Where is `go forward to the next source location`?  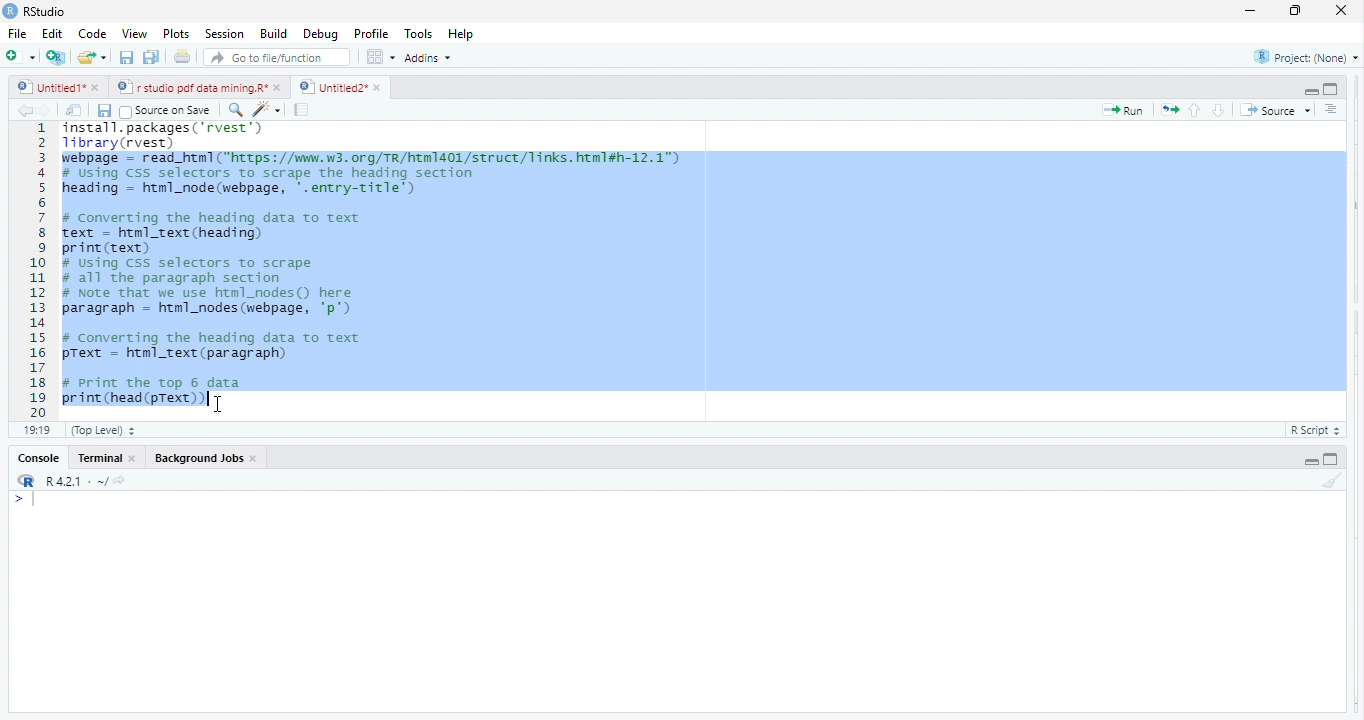 go forward to the next source location is located at coordinates (48, 112).